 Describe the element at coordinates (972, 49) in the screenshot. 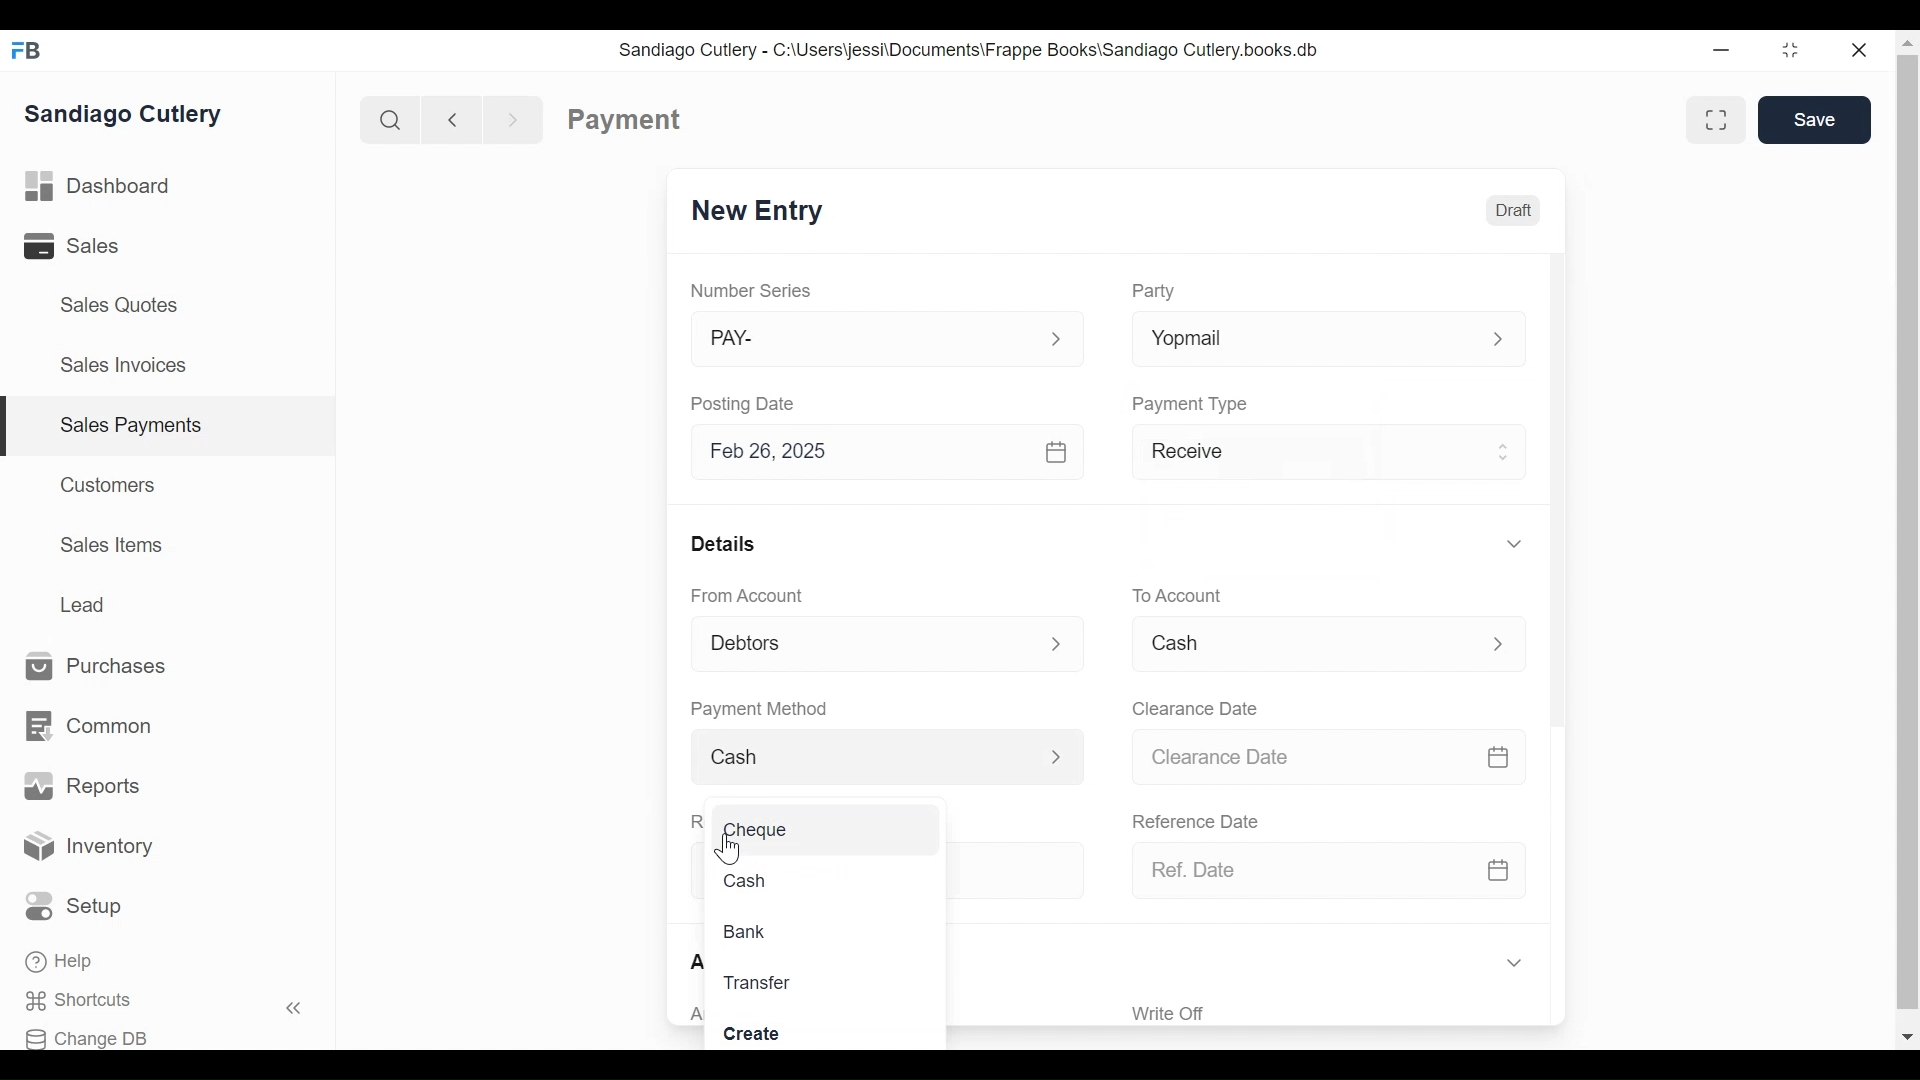

I see `Sandiago Cutlery - C:\Users\jessi\Documents\Frappe Books\Sandiago Cutlery.books.db` at that location.